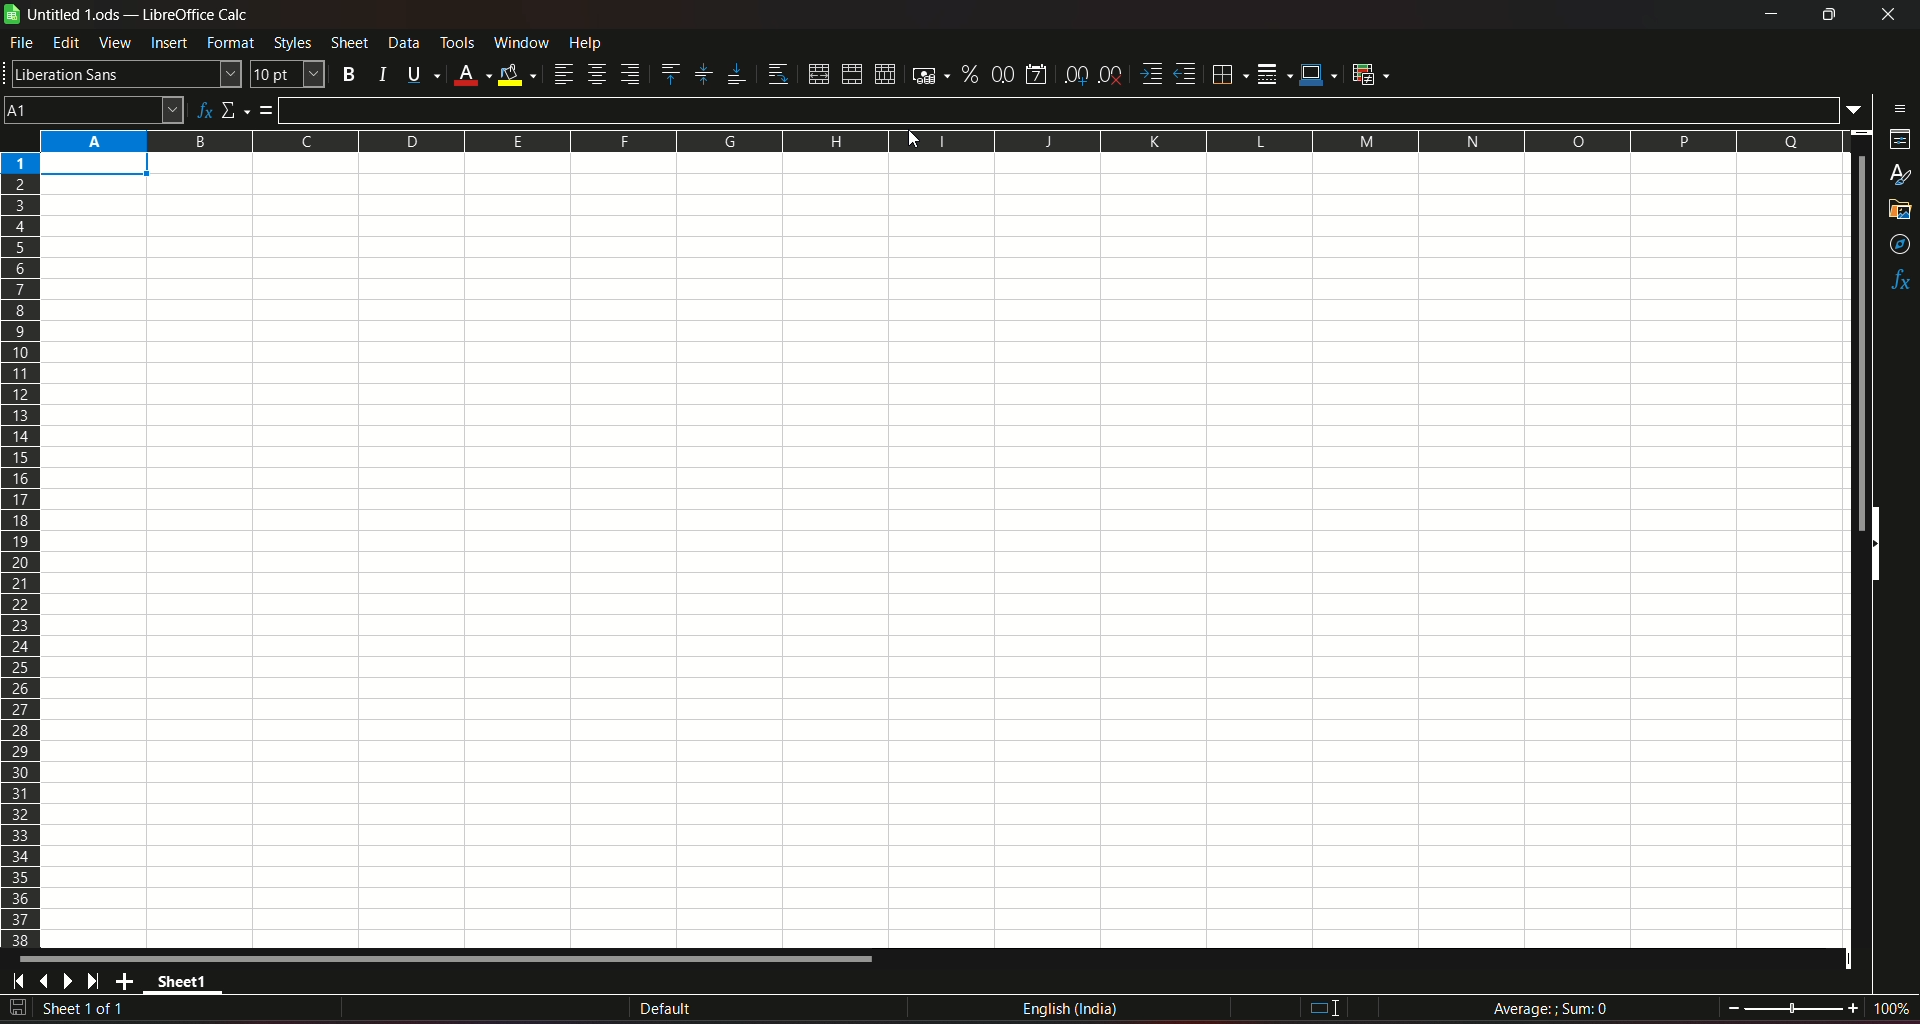  What do you see at coordinates (1884, 18) in the screenshot?
I see `close` at bounding box center [1884, 18].